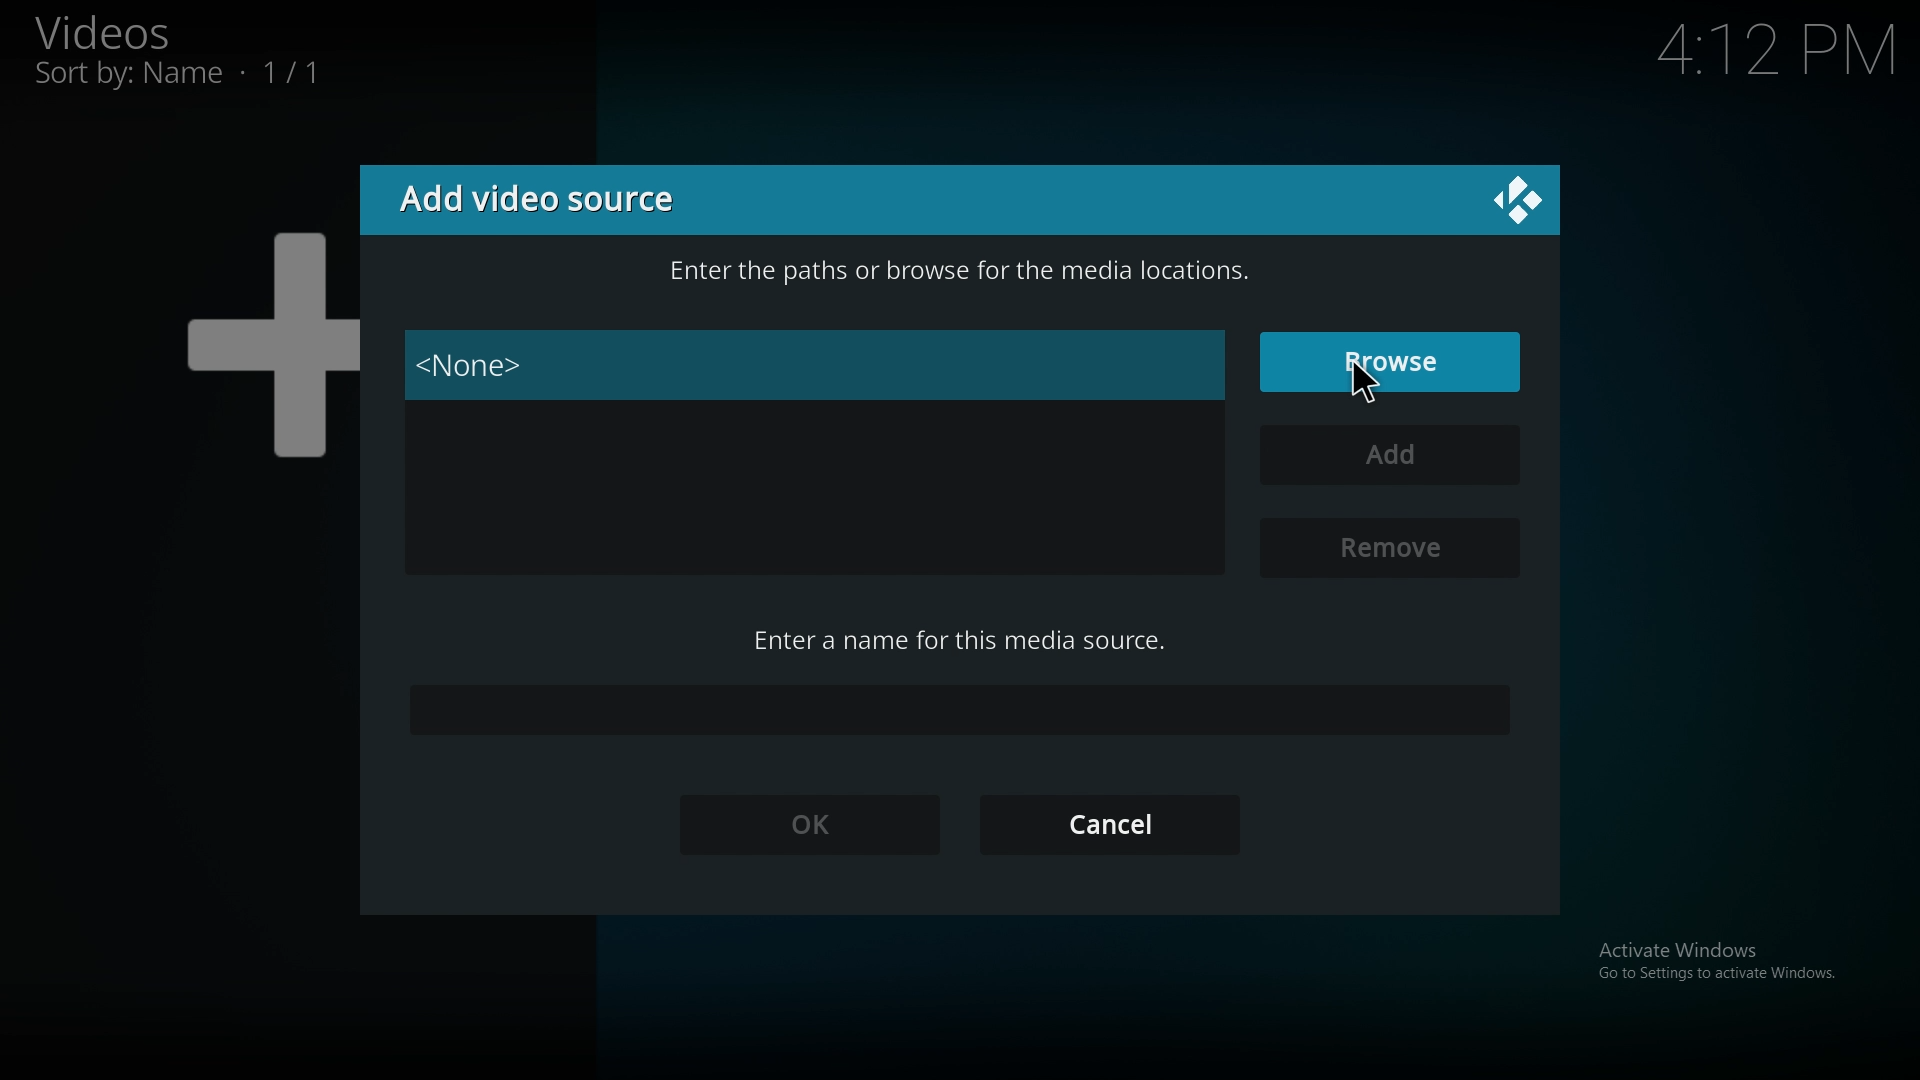  What do you see at coordinates (966, 637) in the screenshot?
I see `enter name` at bounding box center [966, 637].